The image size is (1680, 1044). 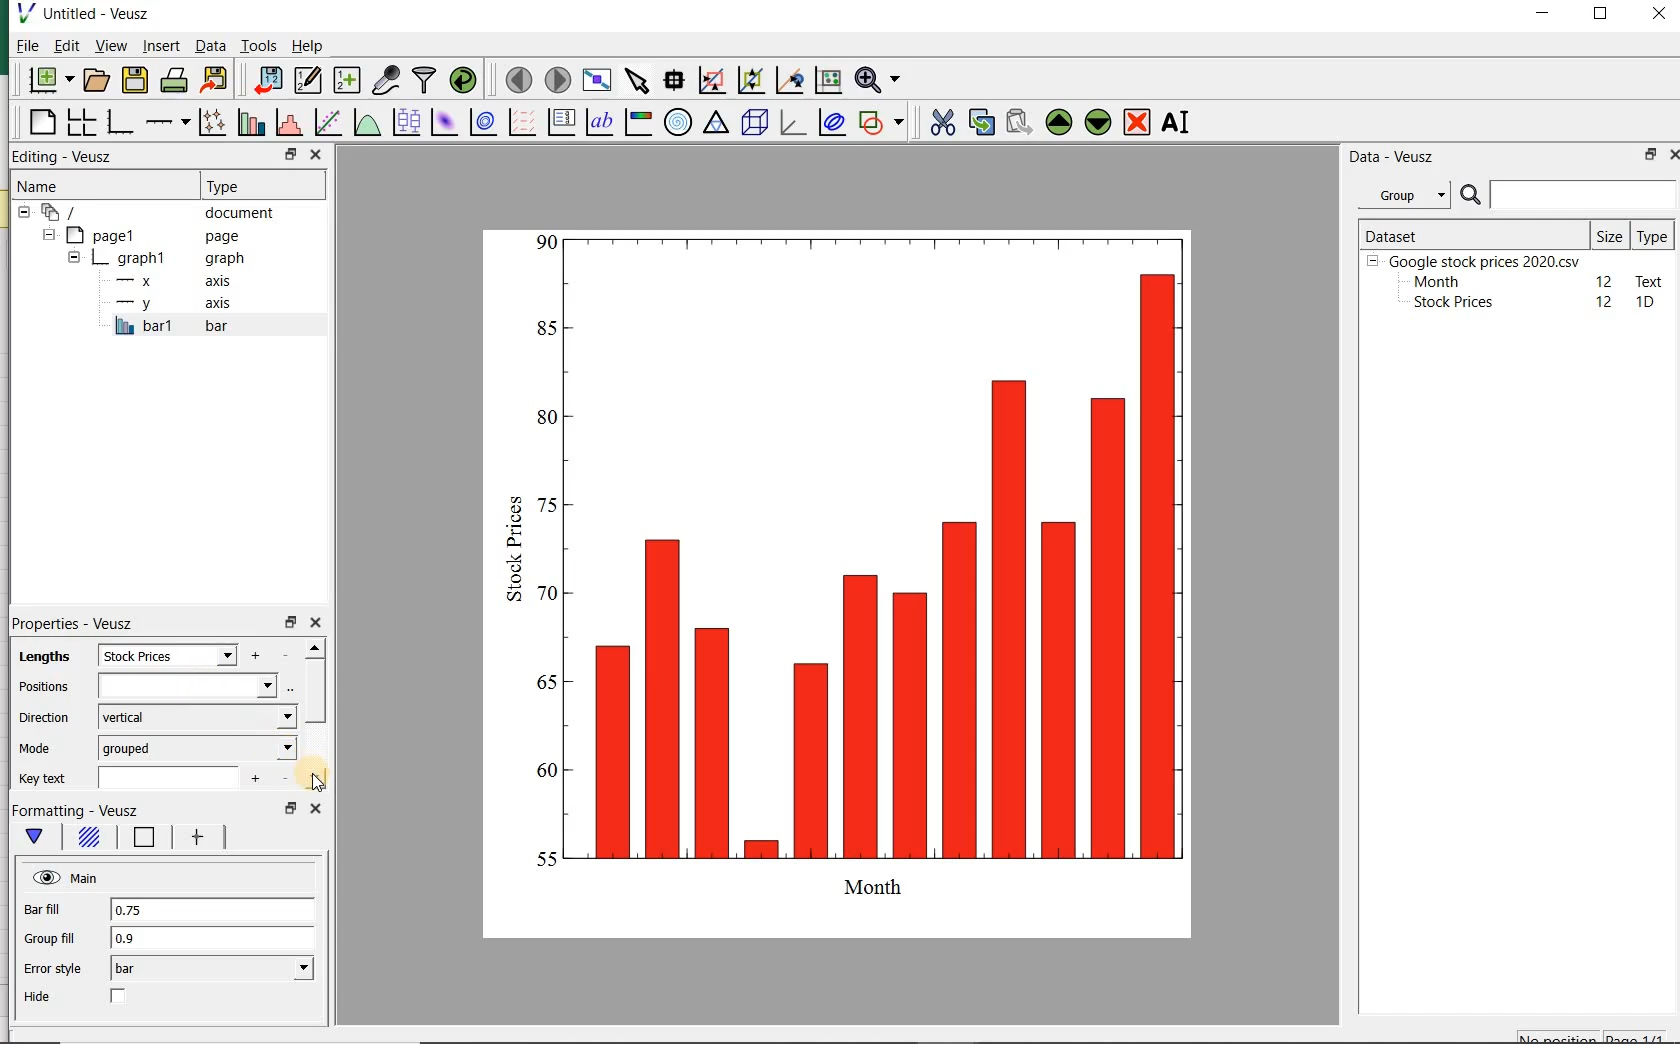 What do you see at coordinates (1610, 234) in the screenshot?
I see `Size` at bounding box center [1610, 234].